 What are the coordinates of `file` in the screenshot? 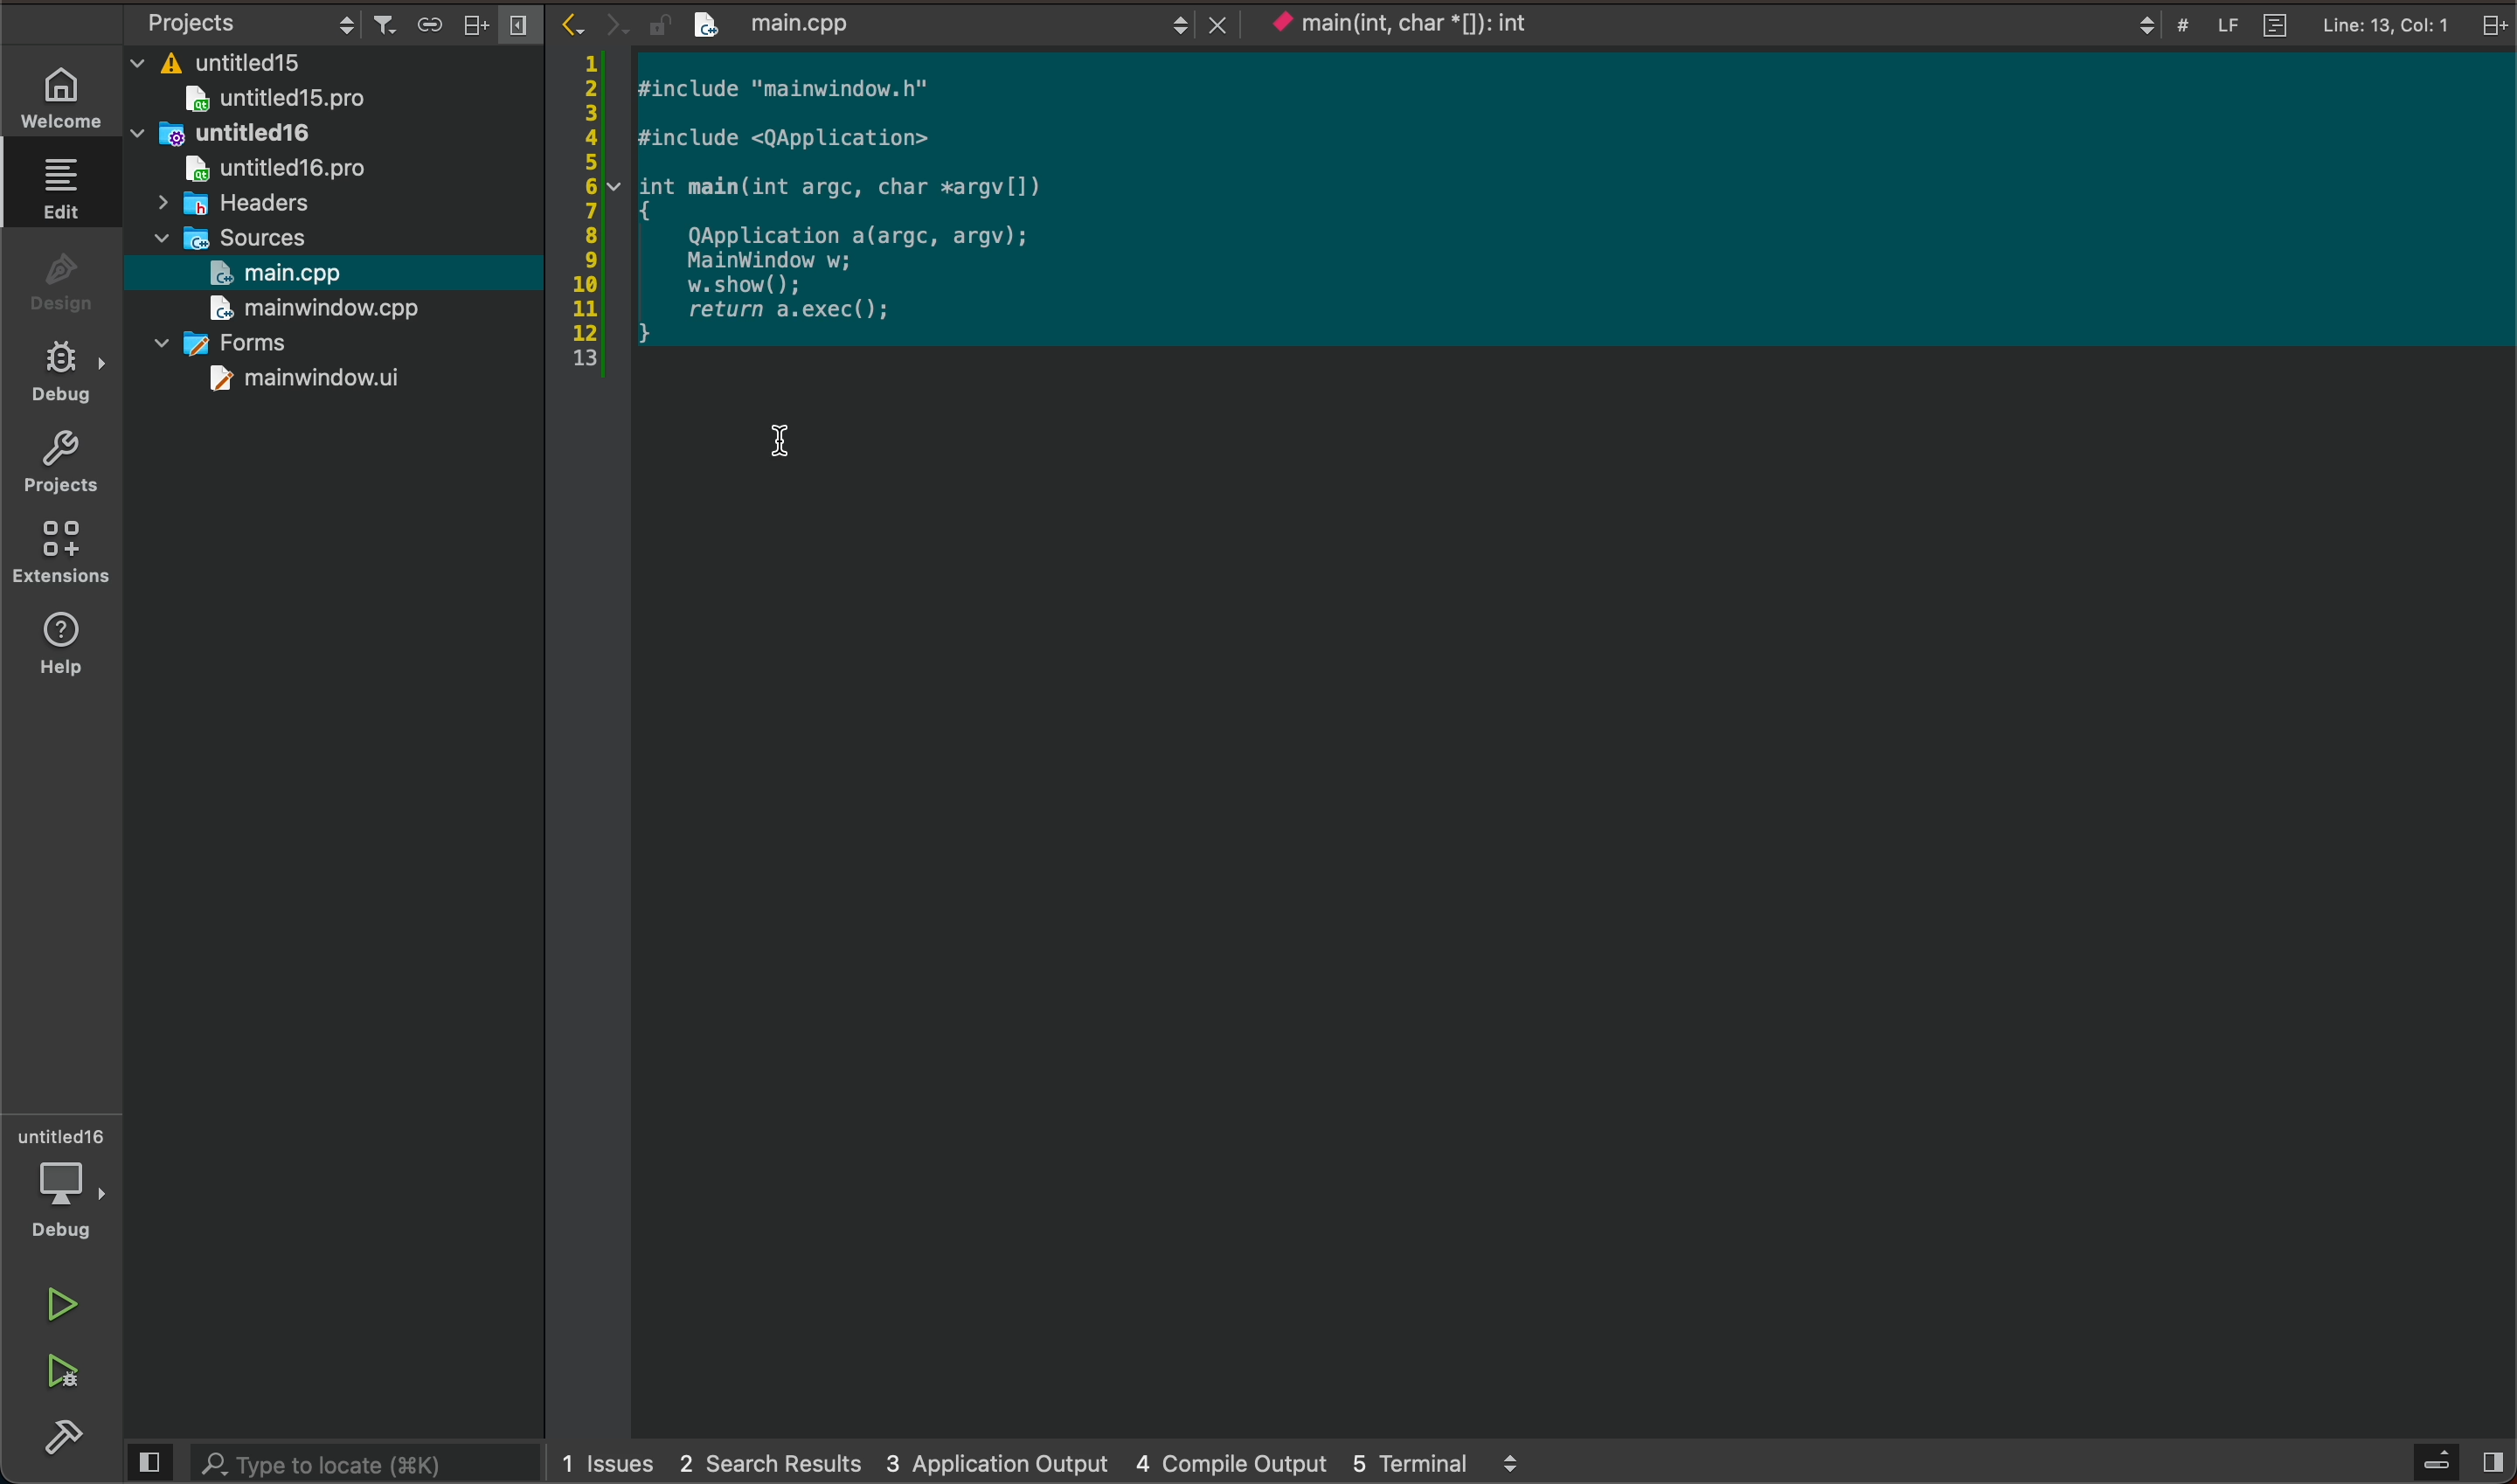 It's located at (853, 22).